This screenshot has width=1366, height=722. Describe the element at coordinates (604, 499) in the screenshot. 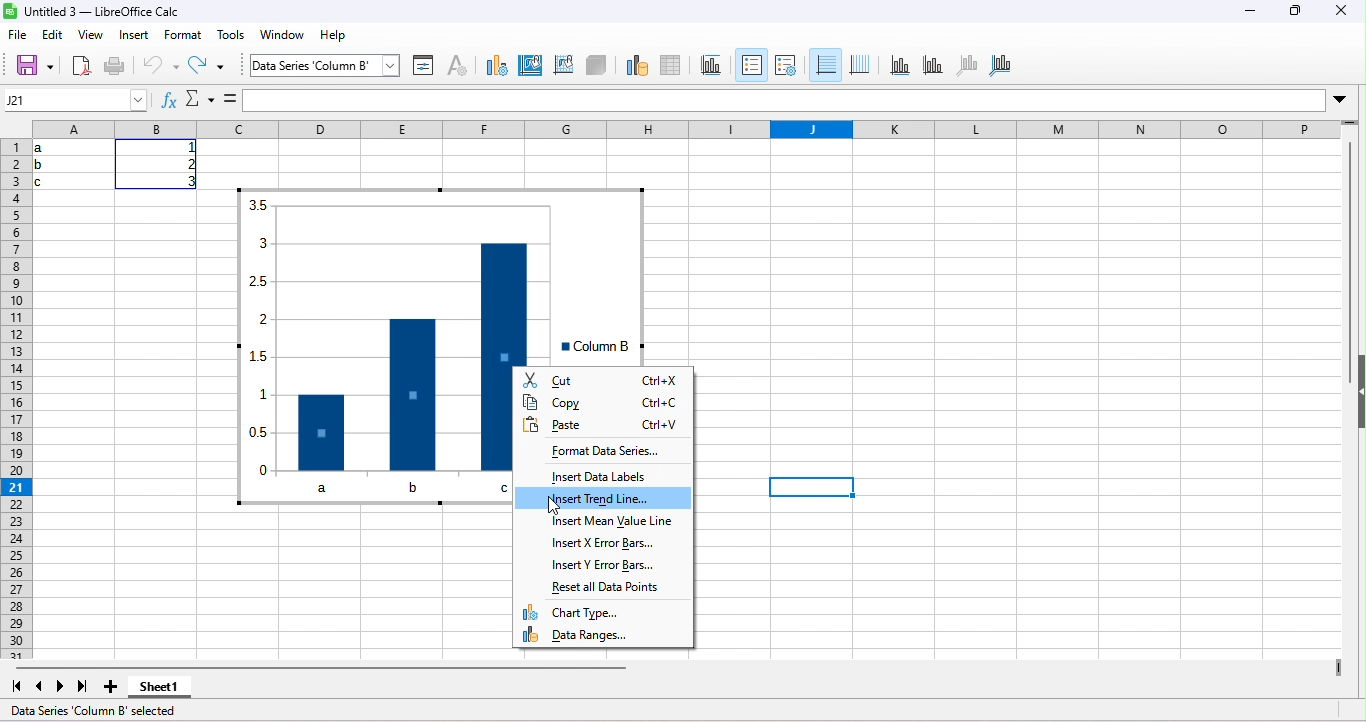

I see `insert trend line` at that location.